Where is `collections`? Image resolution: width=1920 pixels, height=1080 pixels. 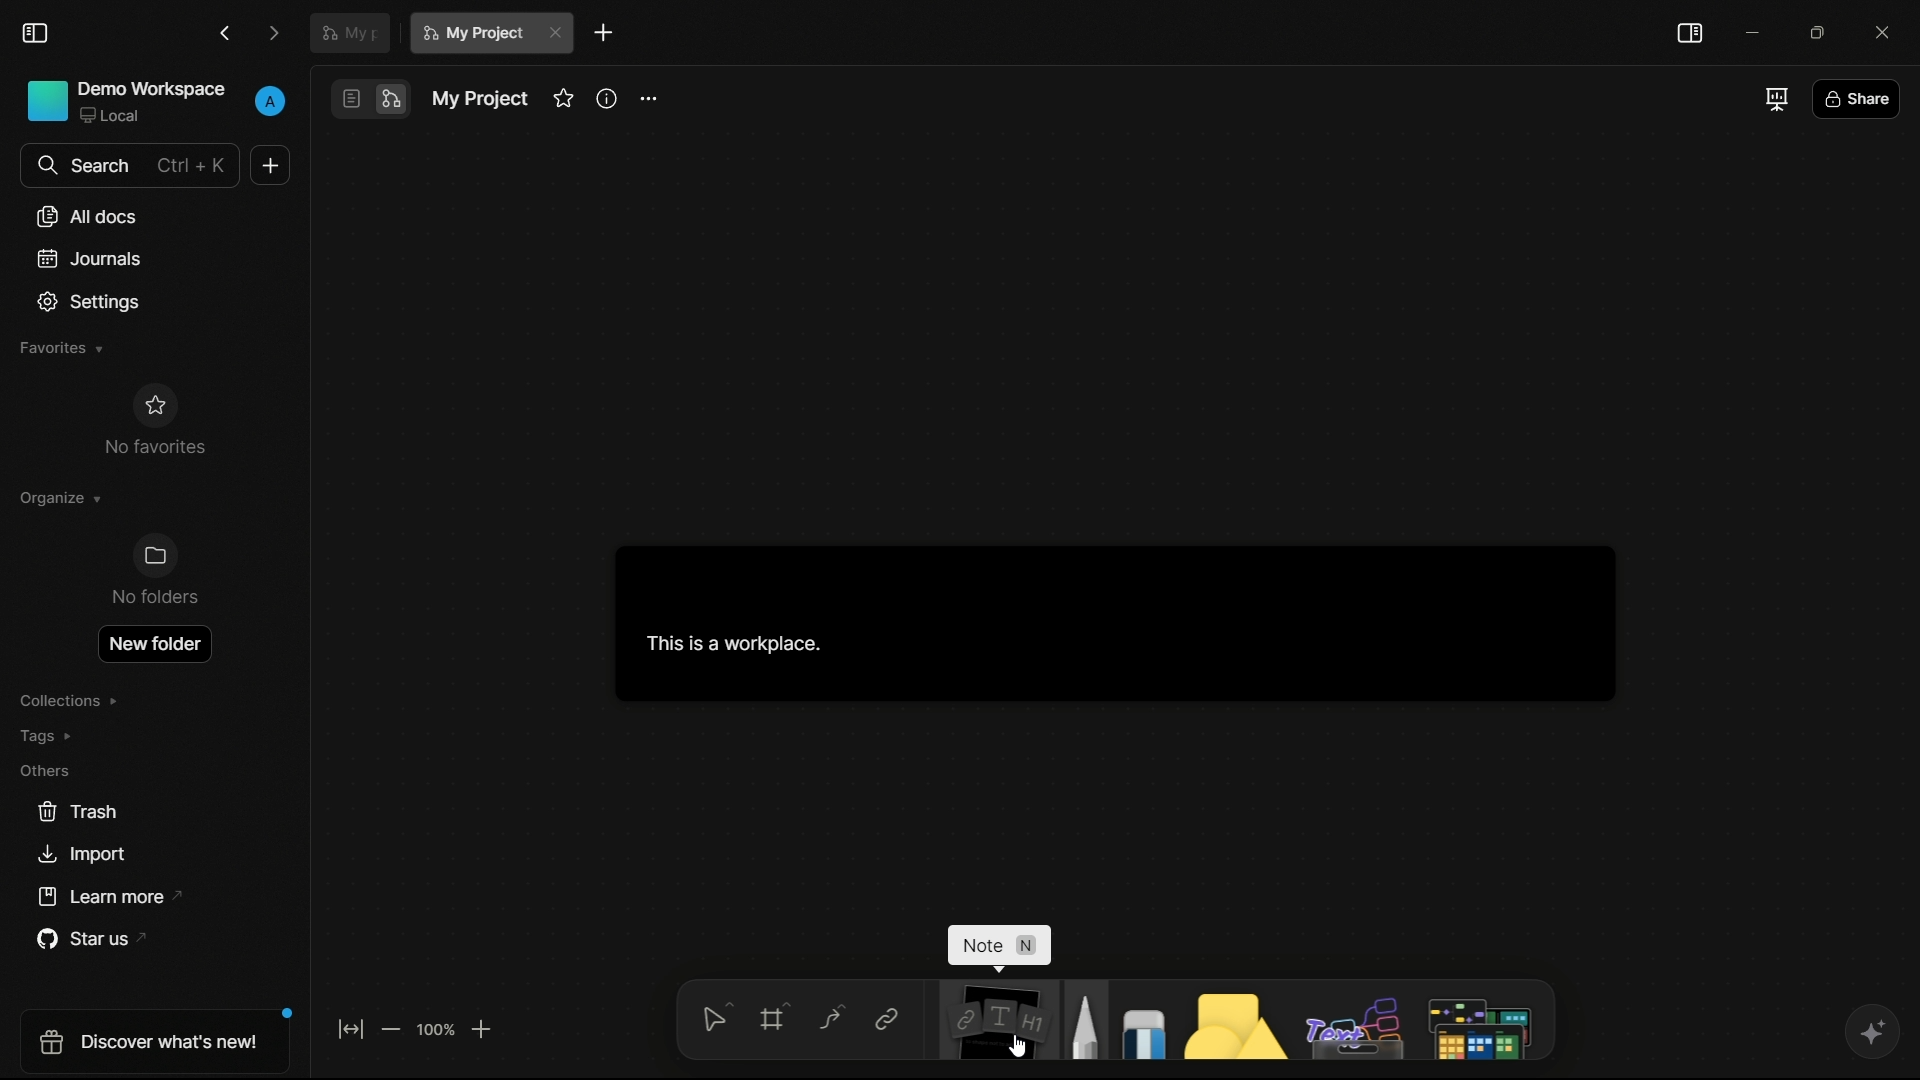 collections is located at coordinates (76, 699).